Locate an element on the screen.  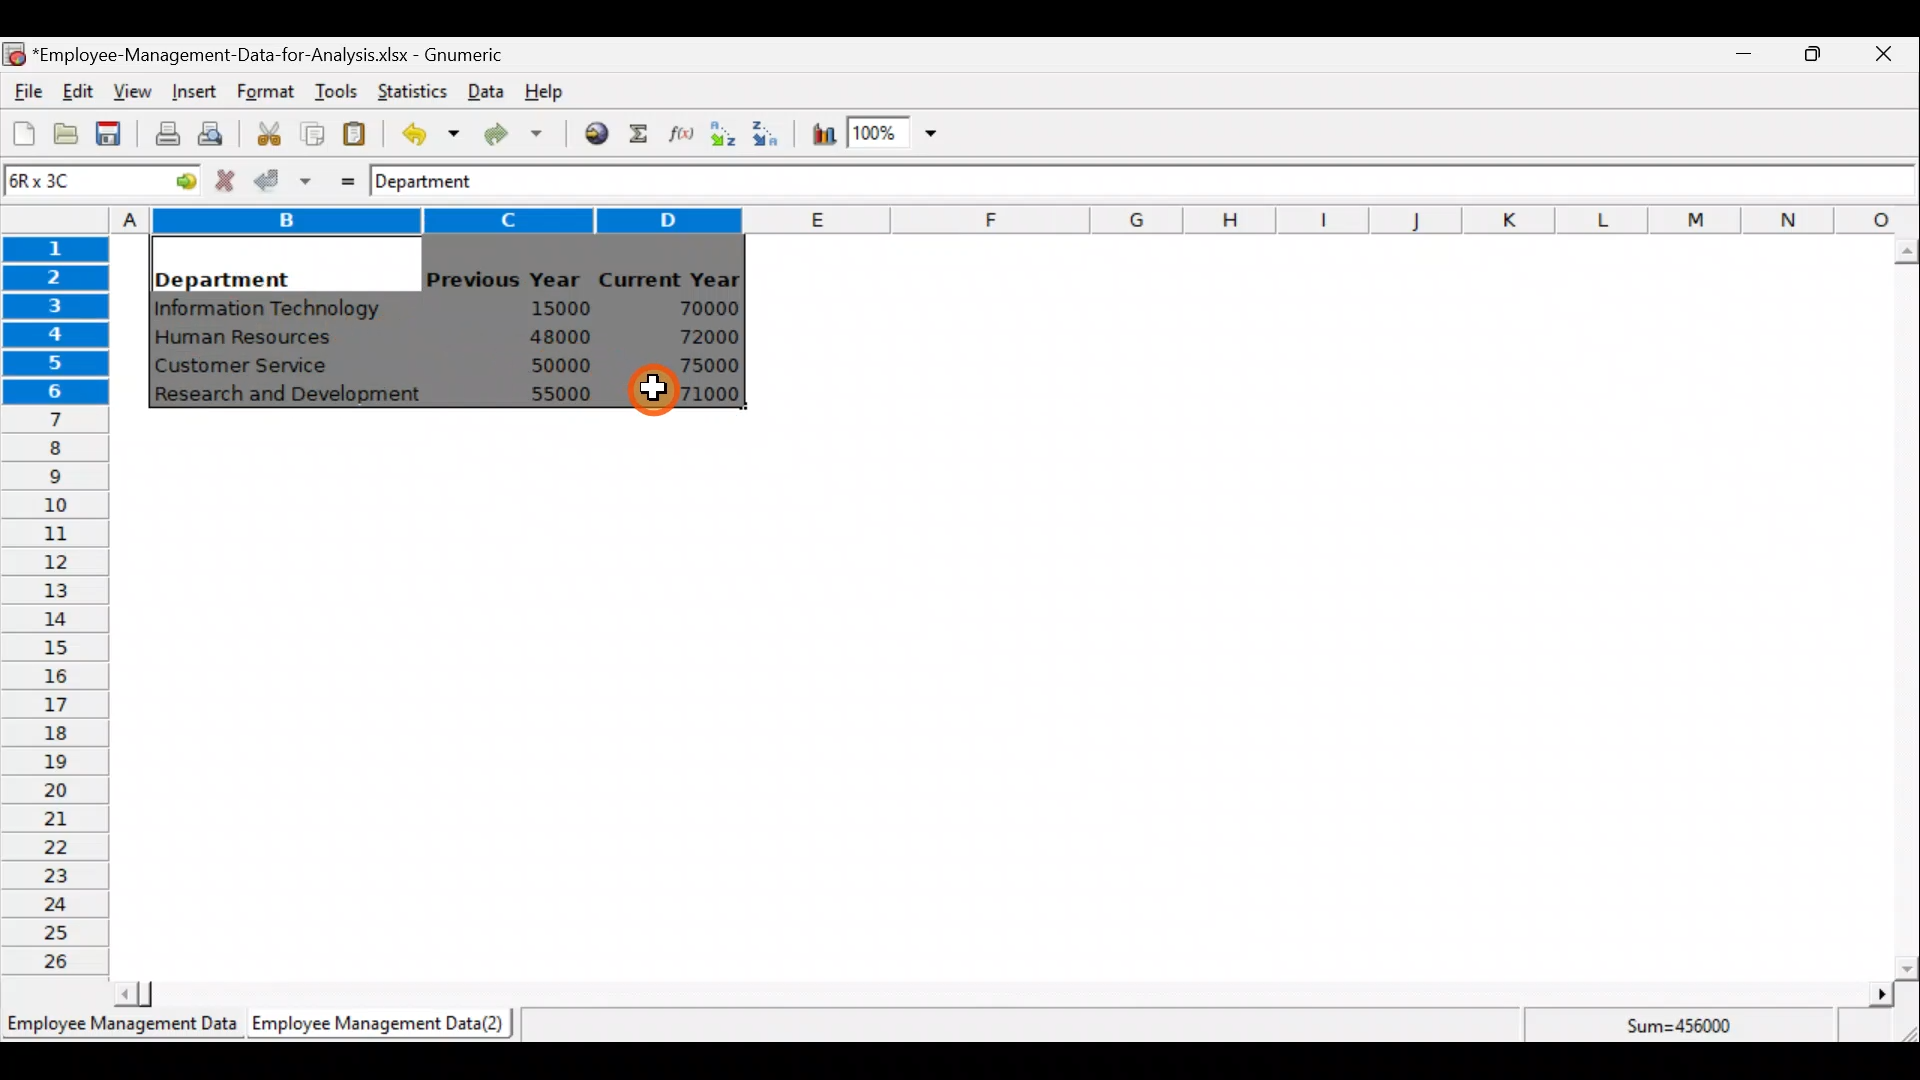
Current Year is located at coordinates (673, 277).